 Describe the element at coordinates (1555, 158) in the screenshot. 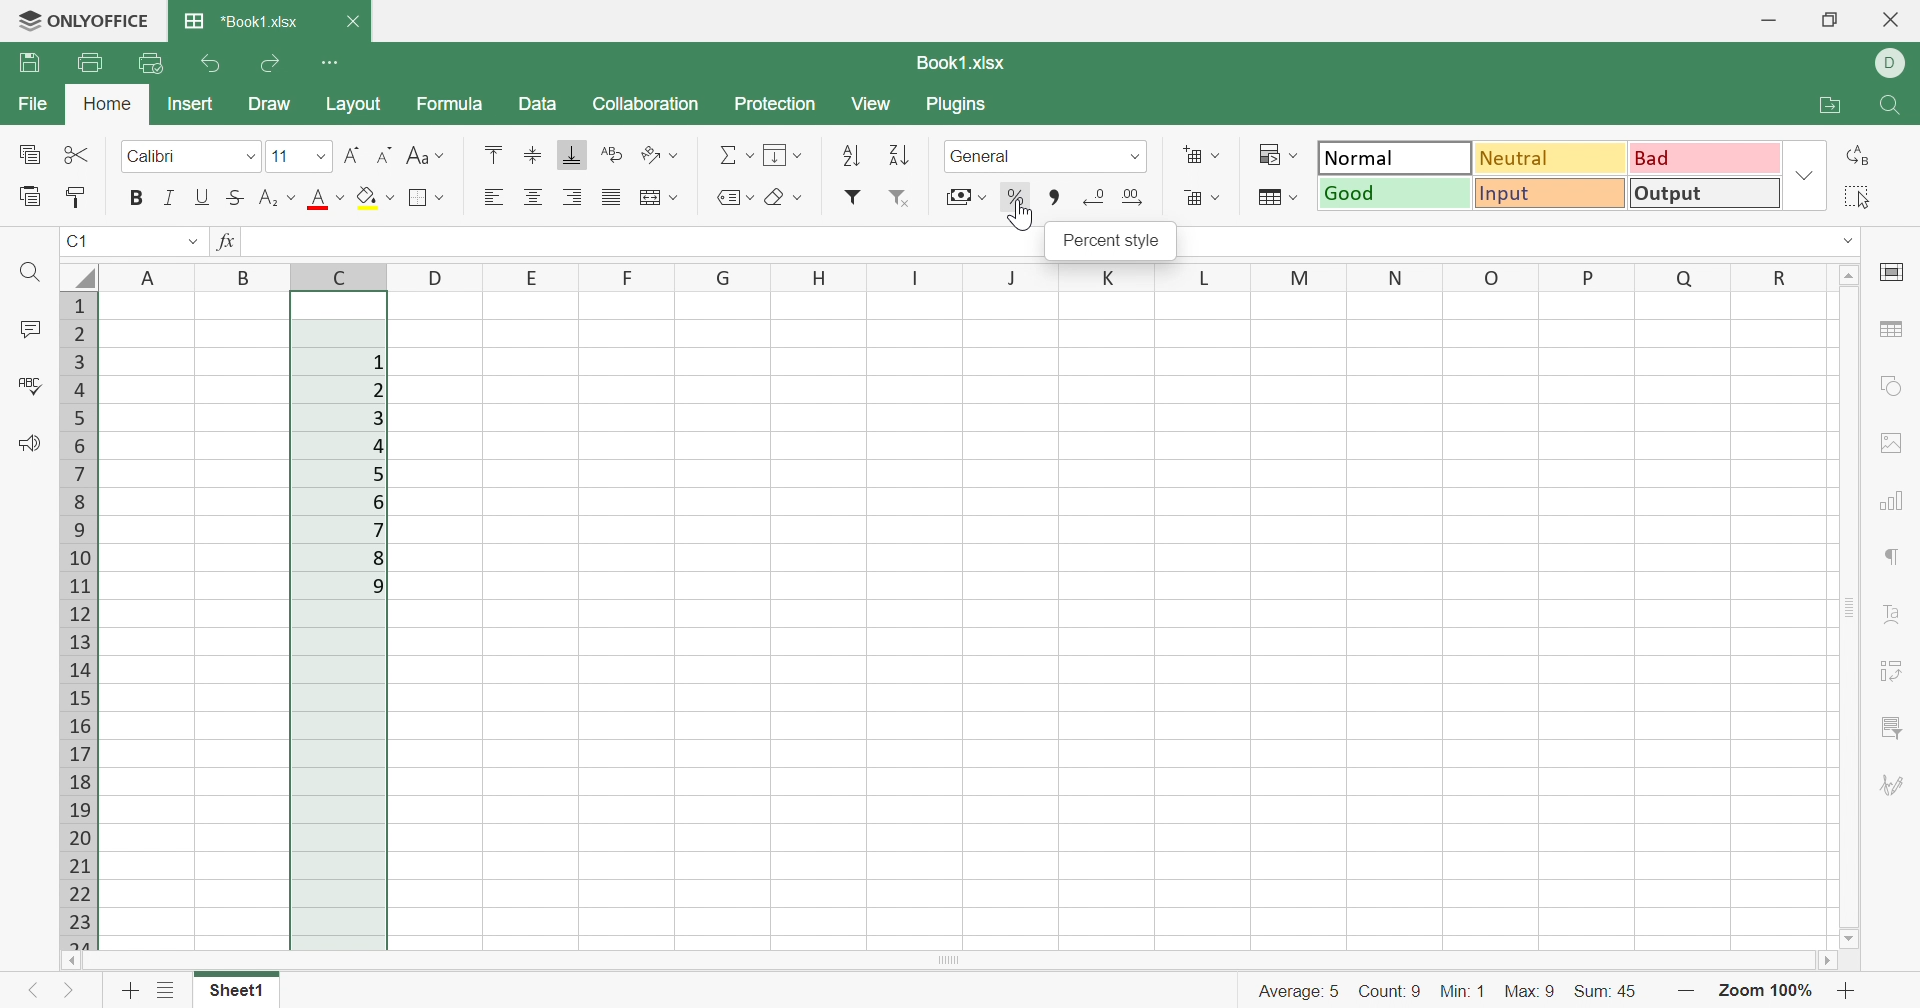

I see `Neutral` at that location.